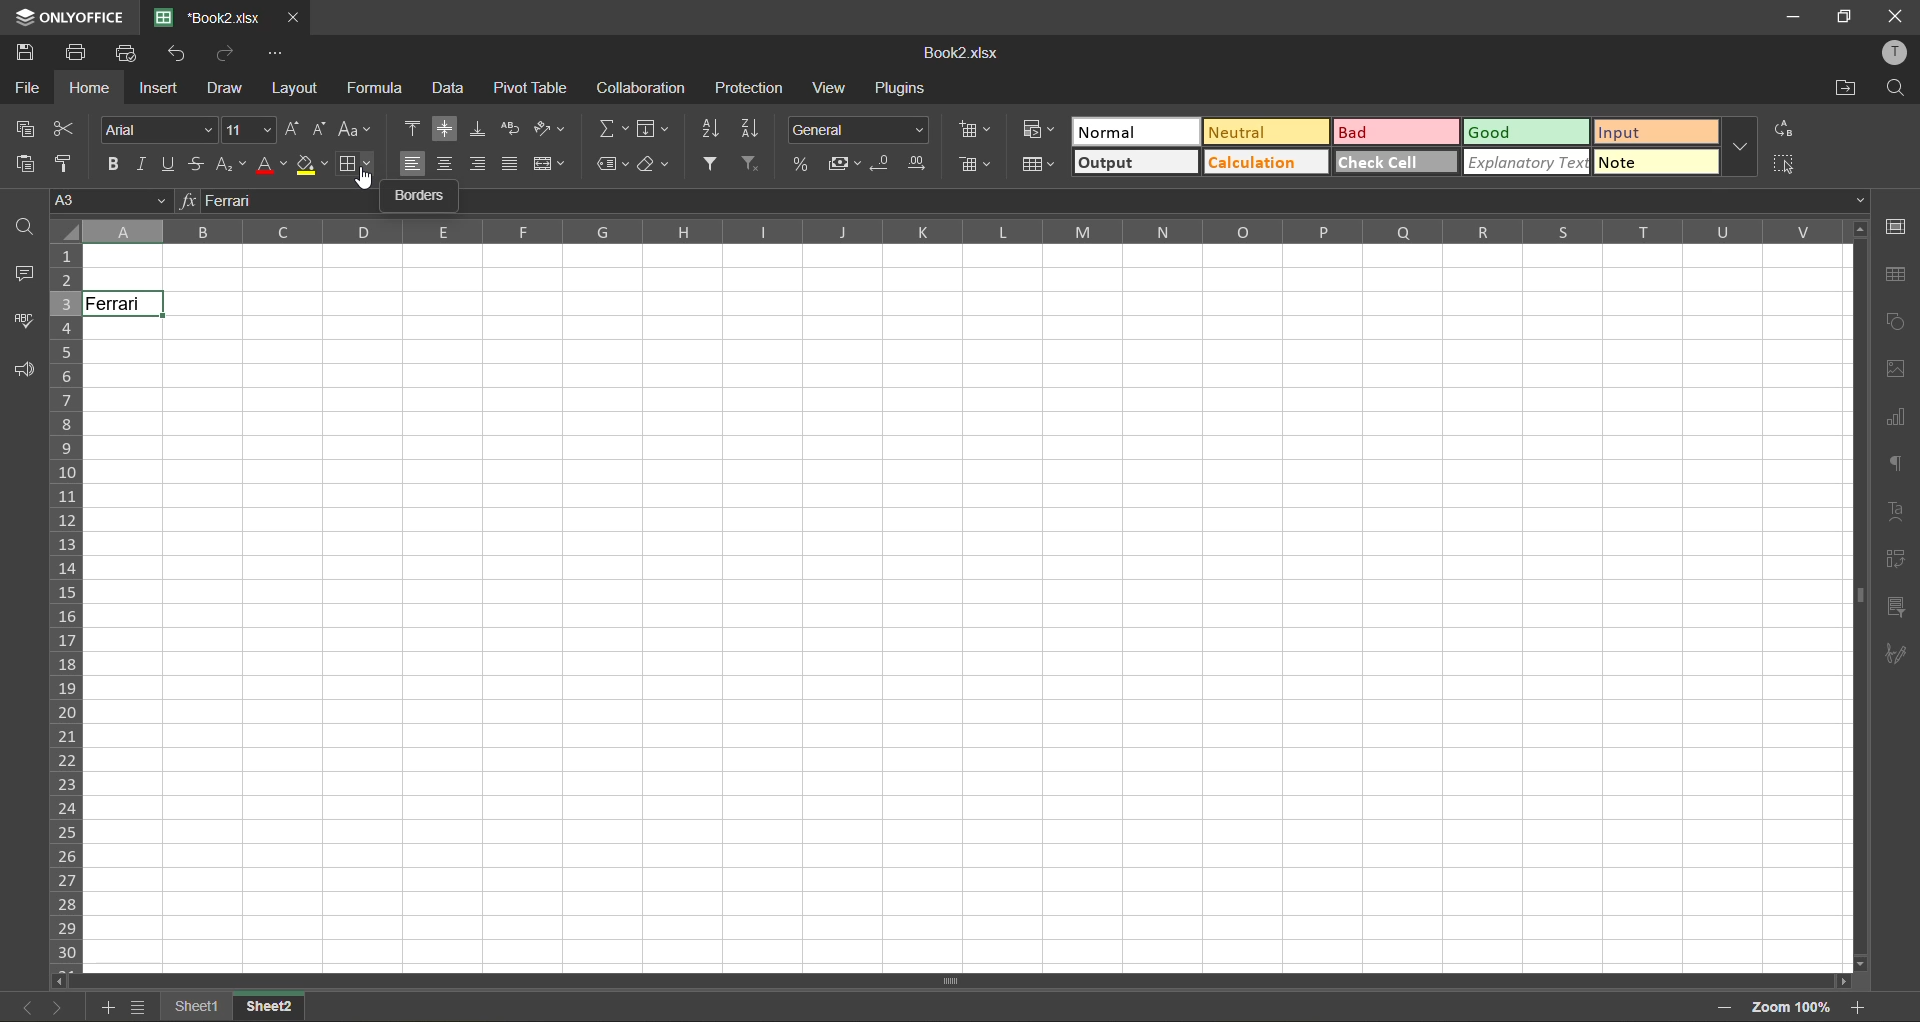  Describe the element at coordinates (109, 199) in the screenshot. I see `cell address` at that location.